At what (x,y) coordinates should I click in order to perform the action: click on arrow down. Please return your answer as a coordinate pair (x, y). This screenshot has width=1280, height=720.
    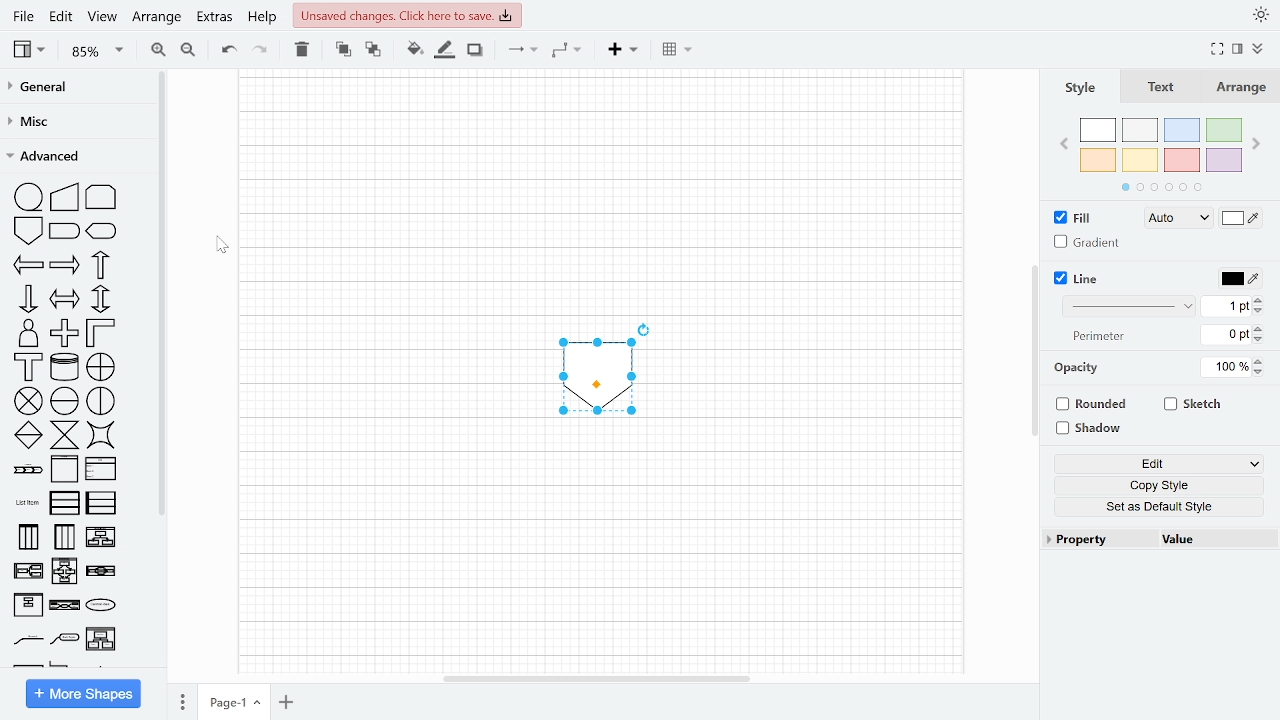
    Looking at the image, I should click on (28, 299).